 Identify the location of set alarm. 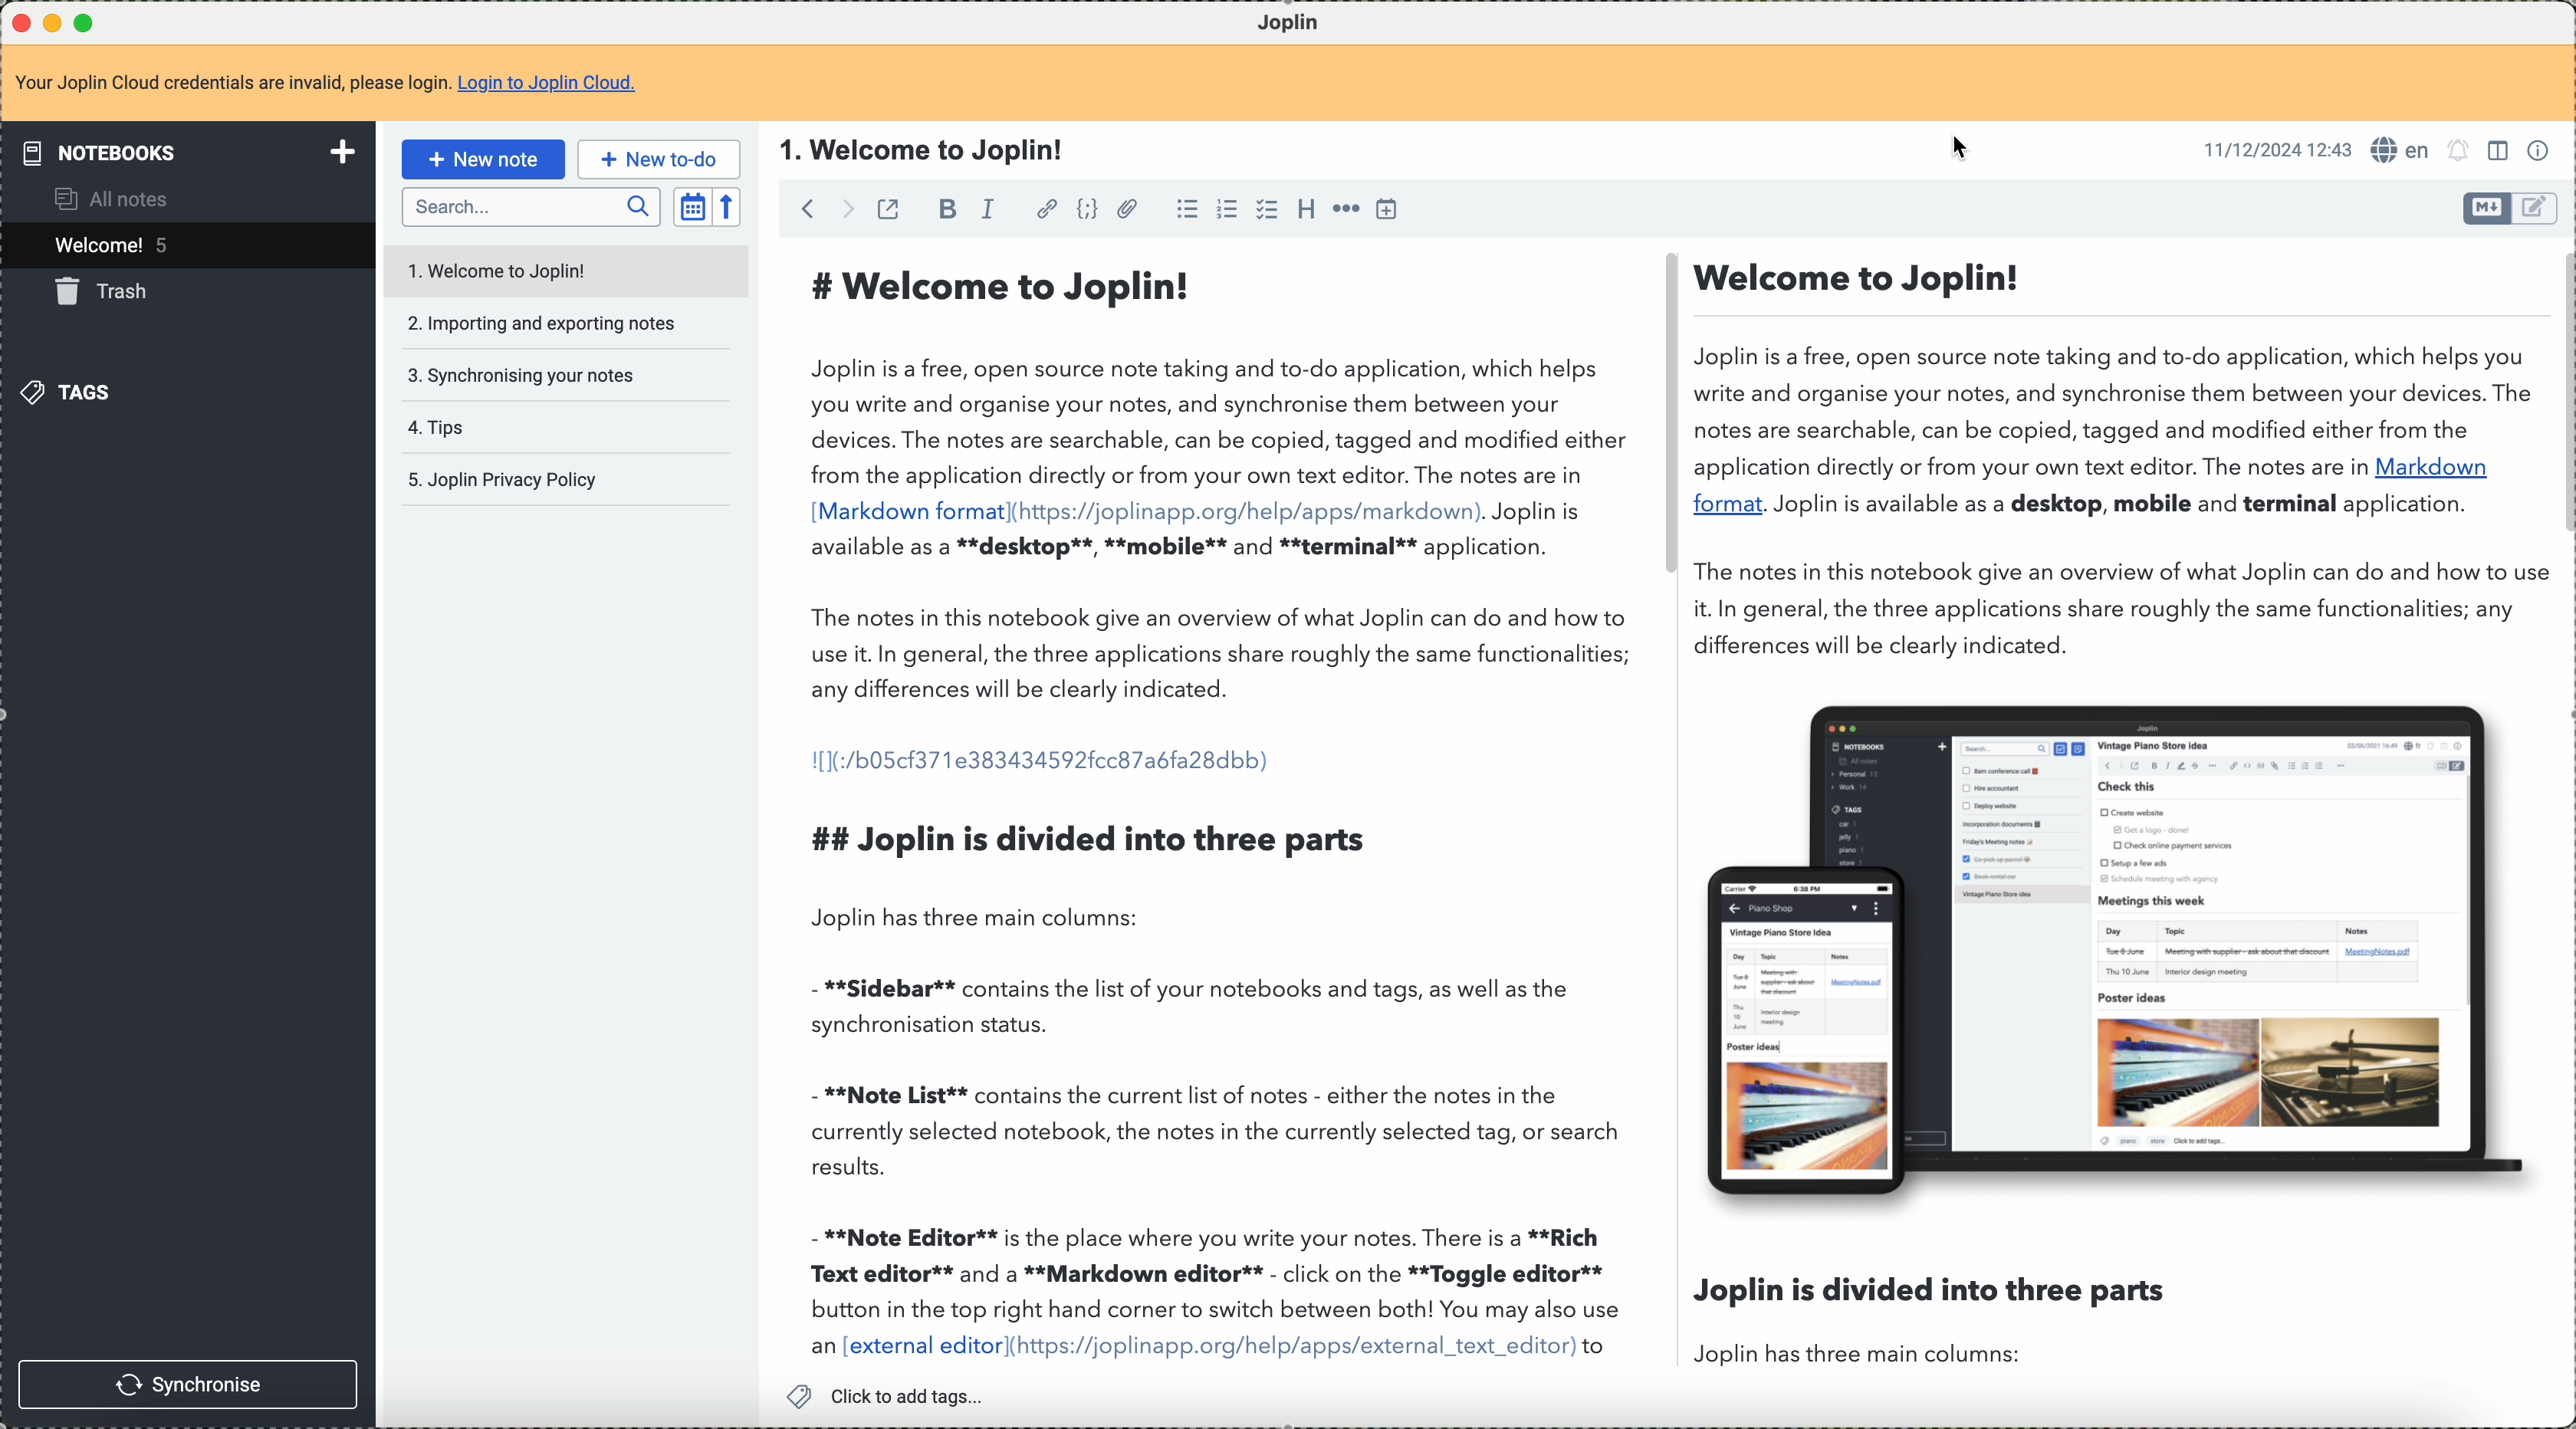
(2460, 151).